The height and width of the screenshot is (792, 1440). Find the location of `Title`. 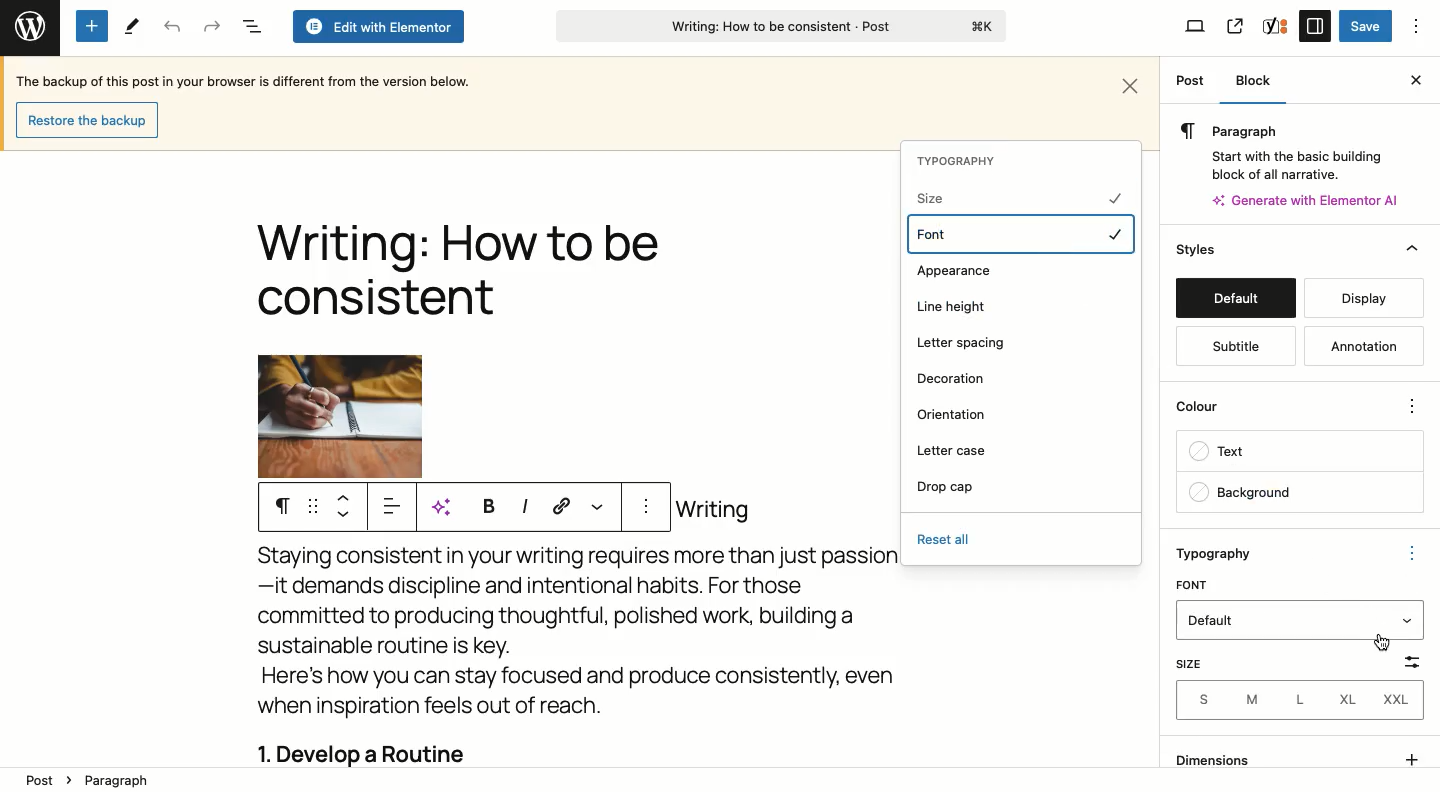

Title is located at coordinates (457, 274).